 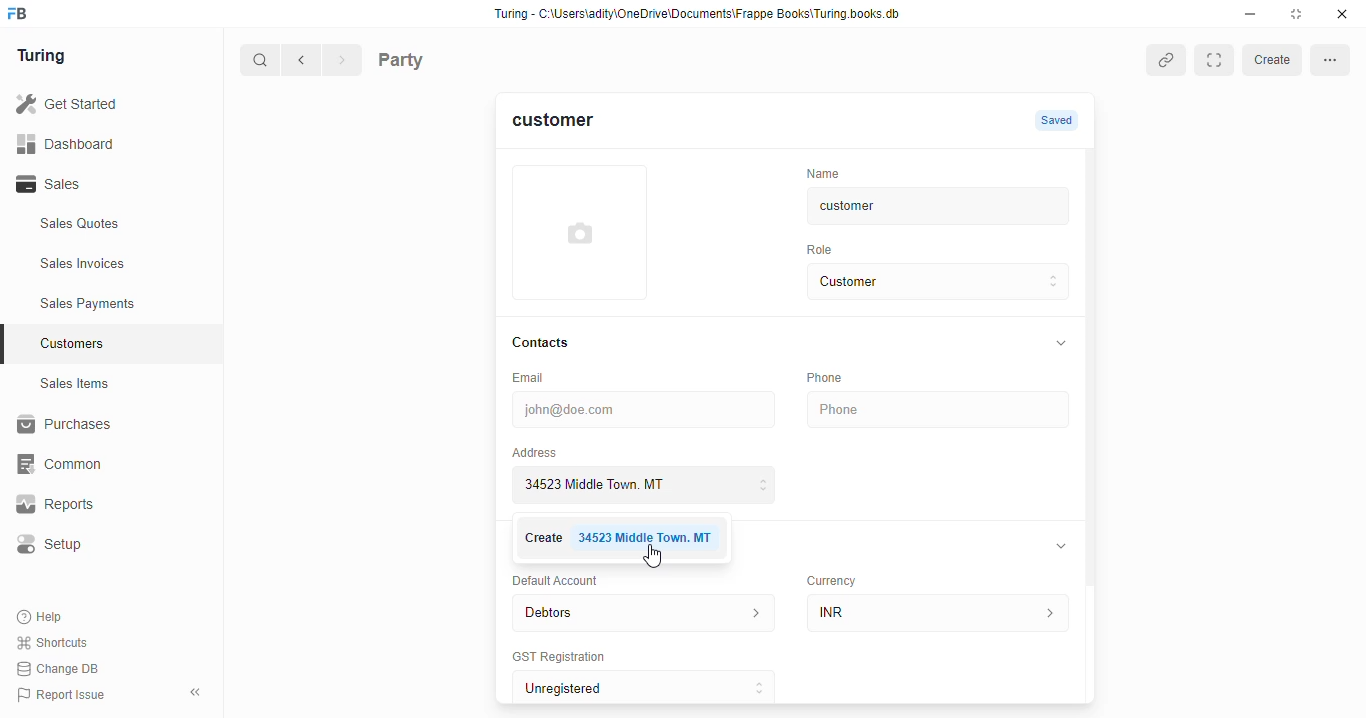 I want to click on Sales Payments, so click(x=118, y=304).